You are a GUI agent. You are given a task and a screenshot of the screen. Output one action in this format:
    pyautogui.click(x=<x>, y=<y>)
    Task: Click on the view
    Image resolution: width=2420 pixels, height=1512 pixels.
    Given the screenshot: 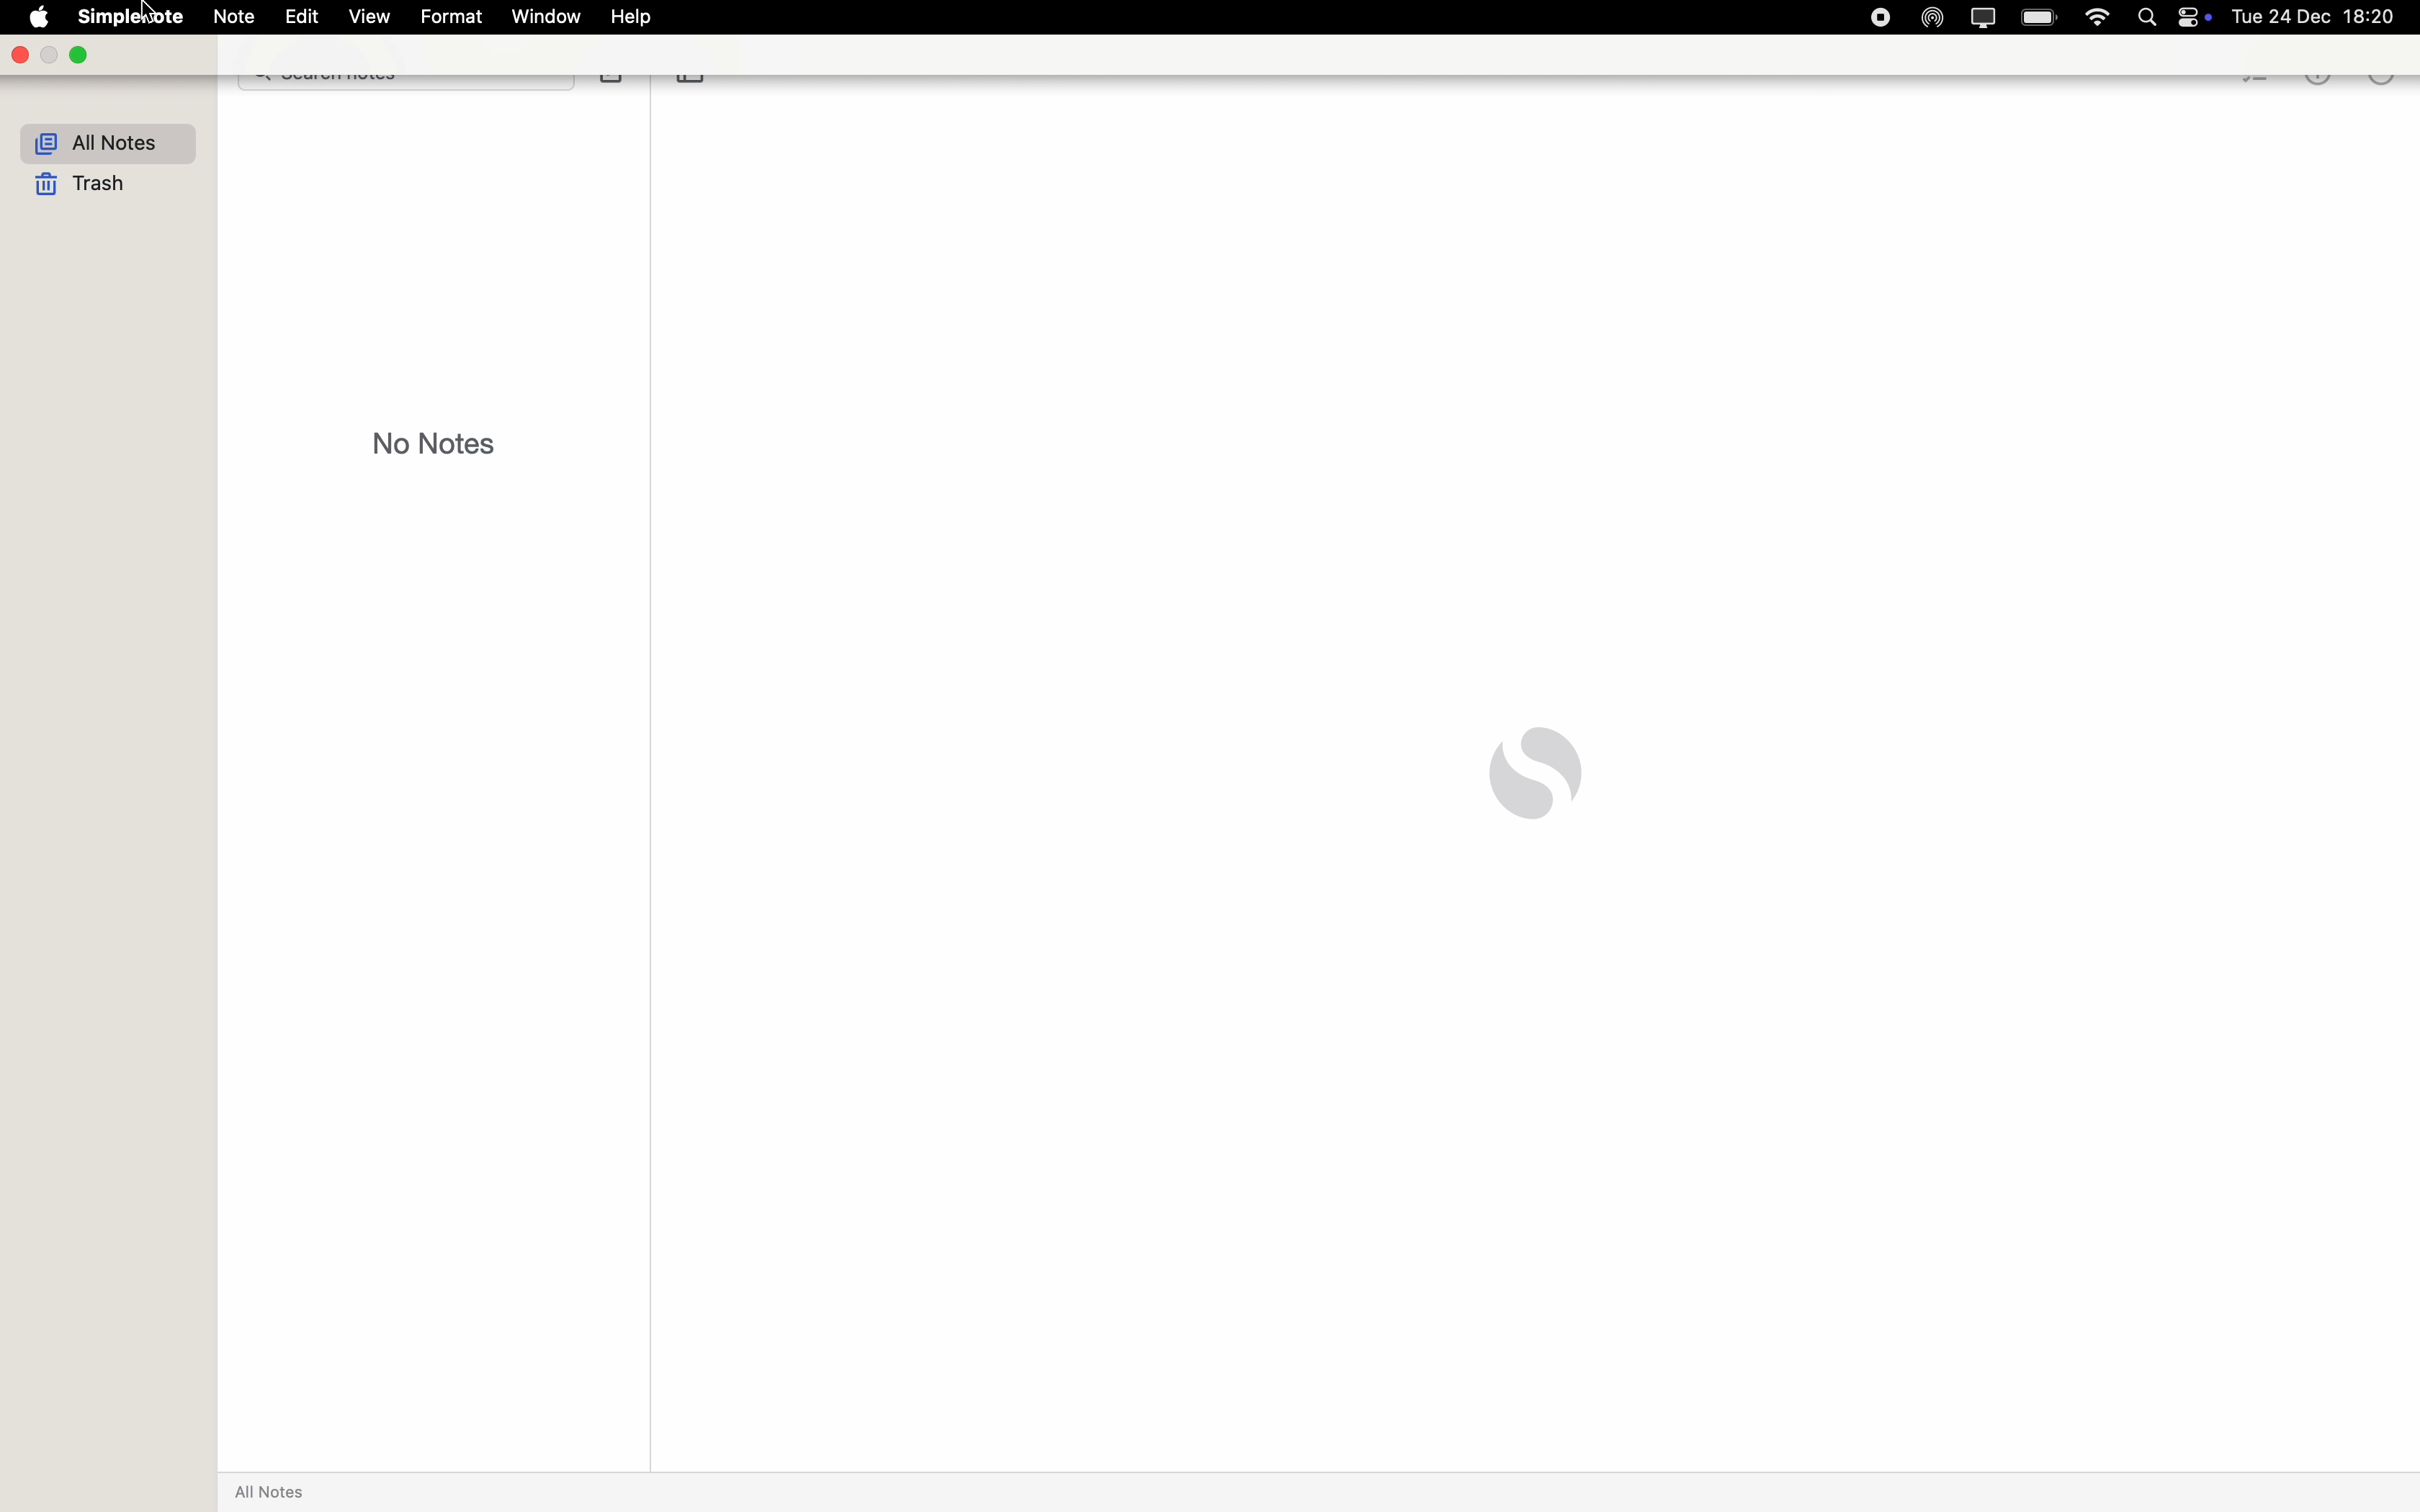 What is the action you would take?
    pyautogui.click(x=371, y=17)
    